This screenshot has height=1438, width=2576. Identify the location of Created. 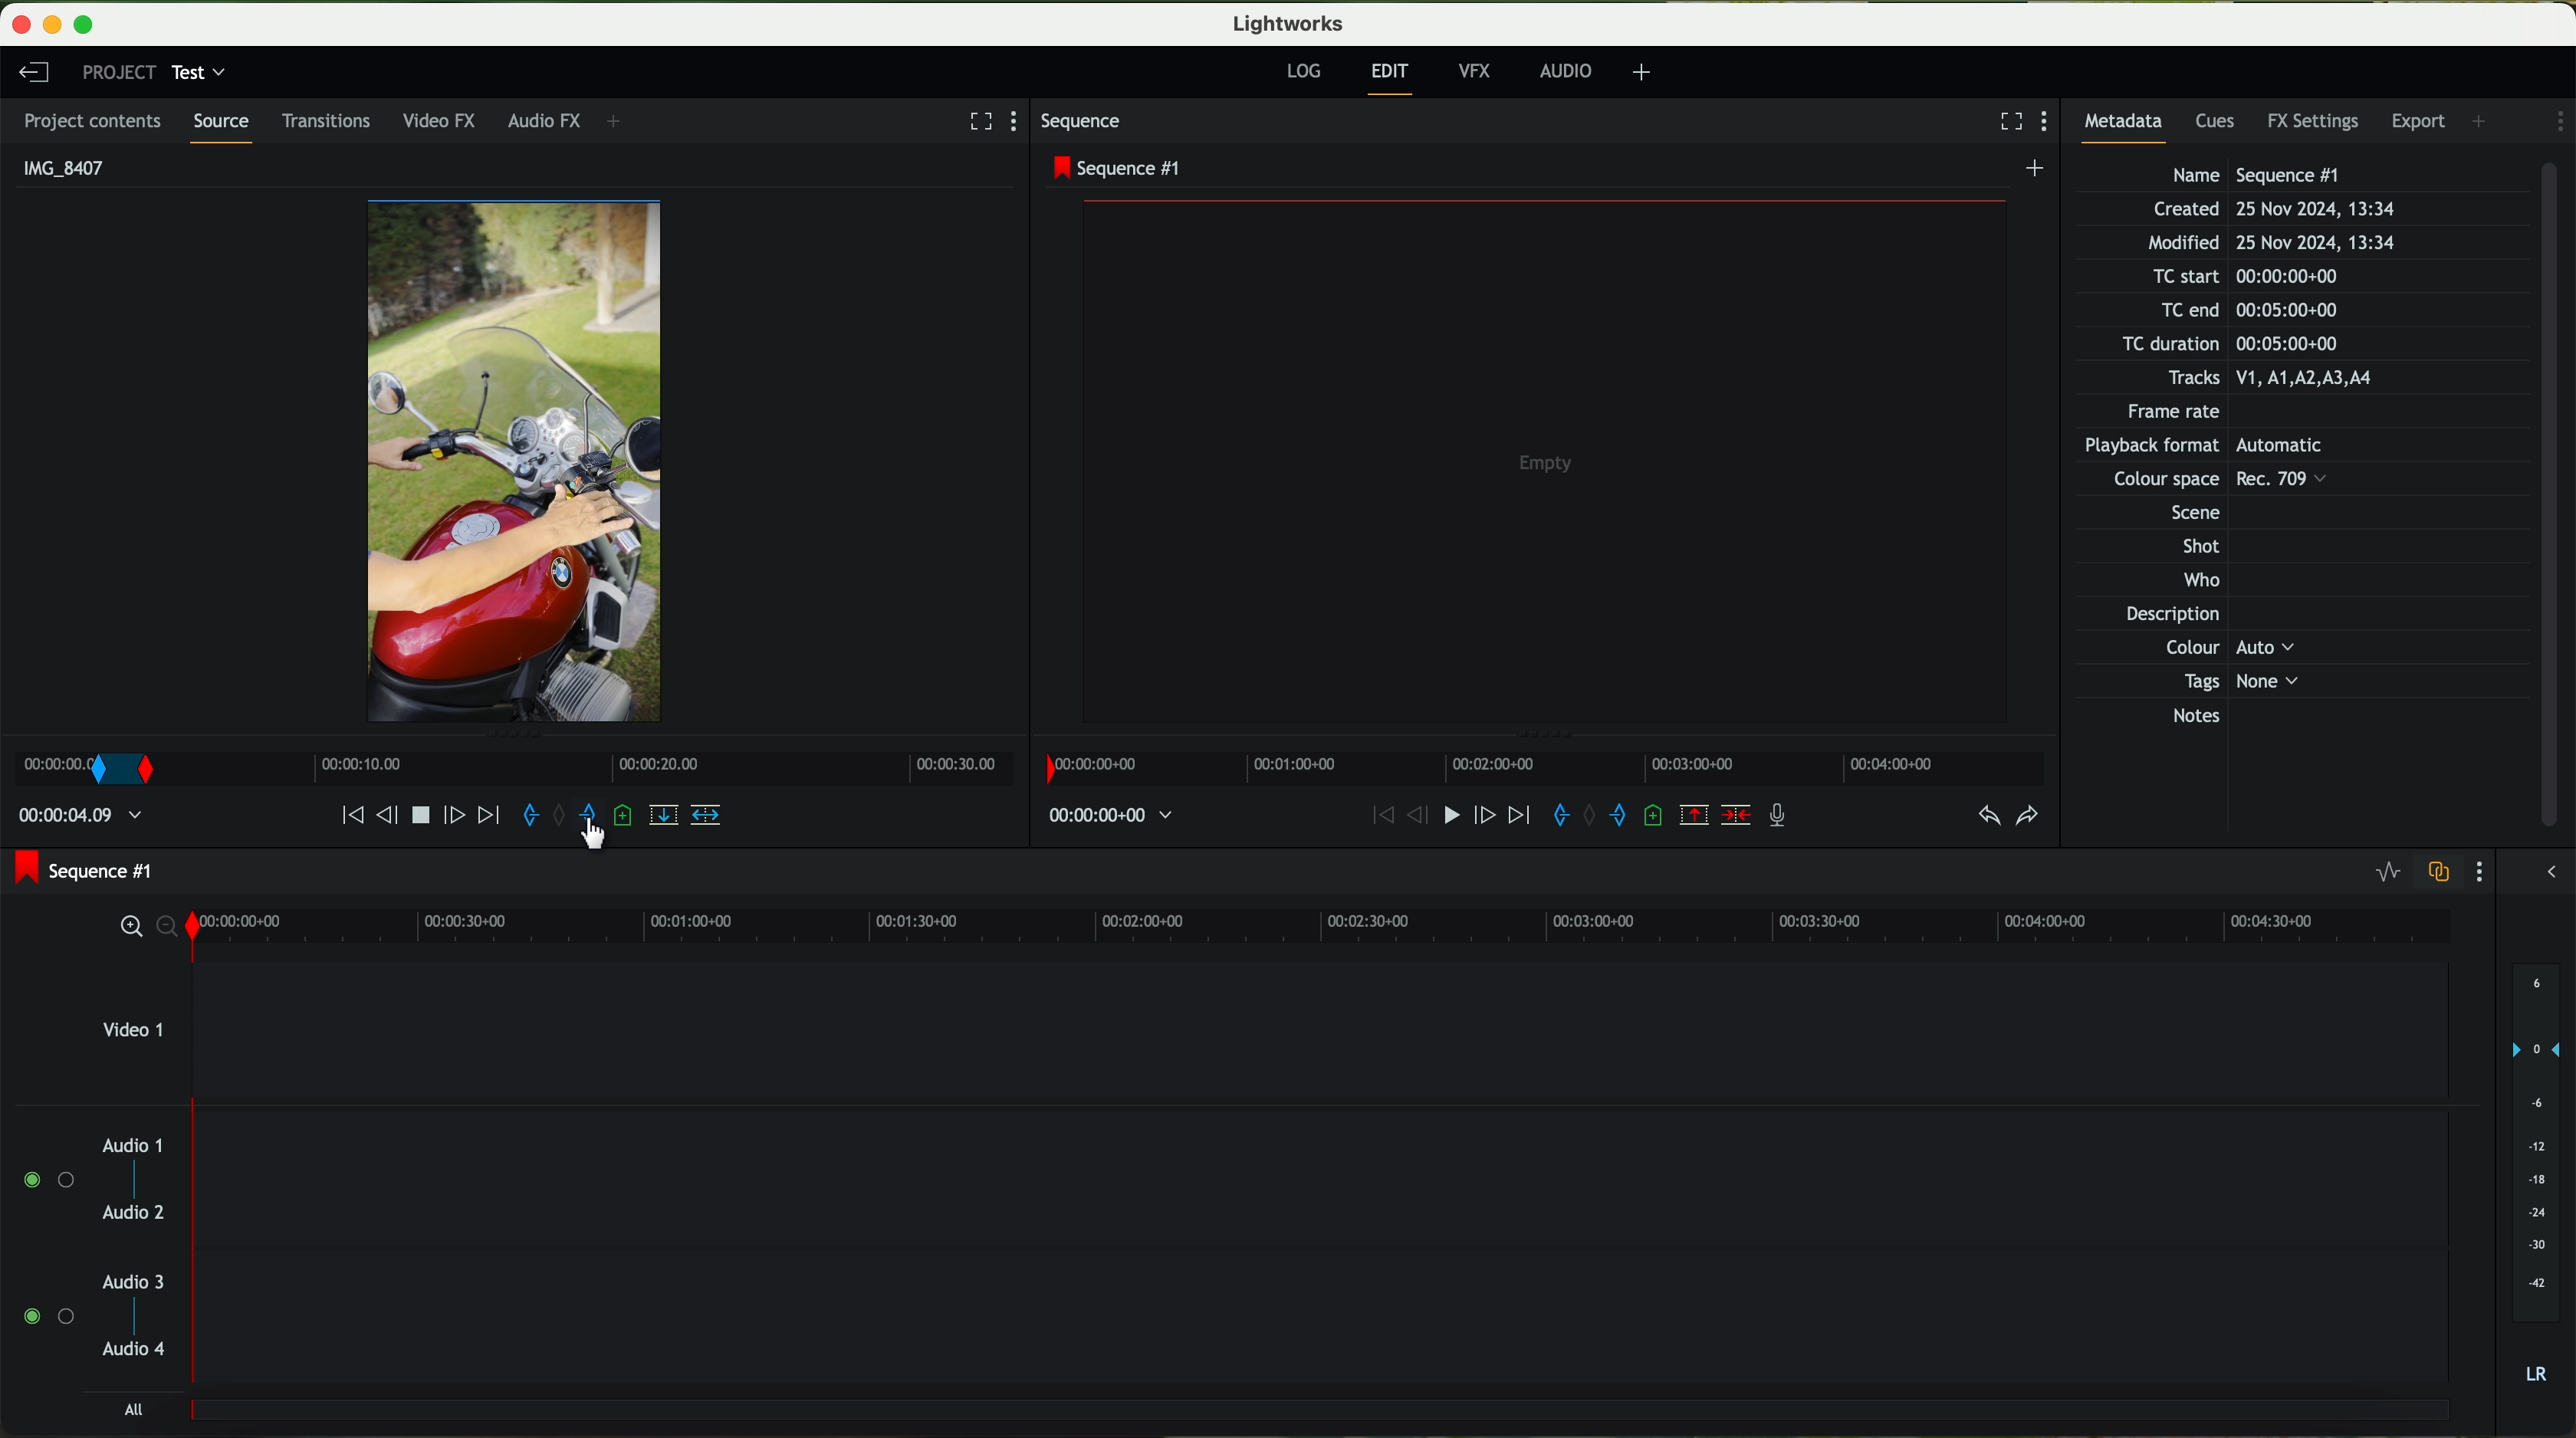
(2273, 211).